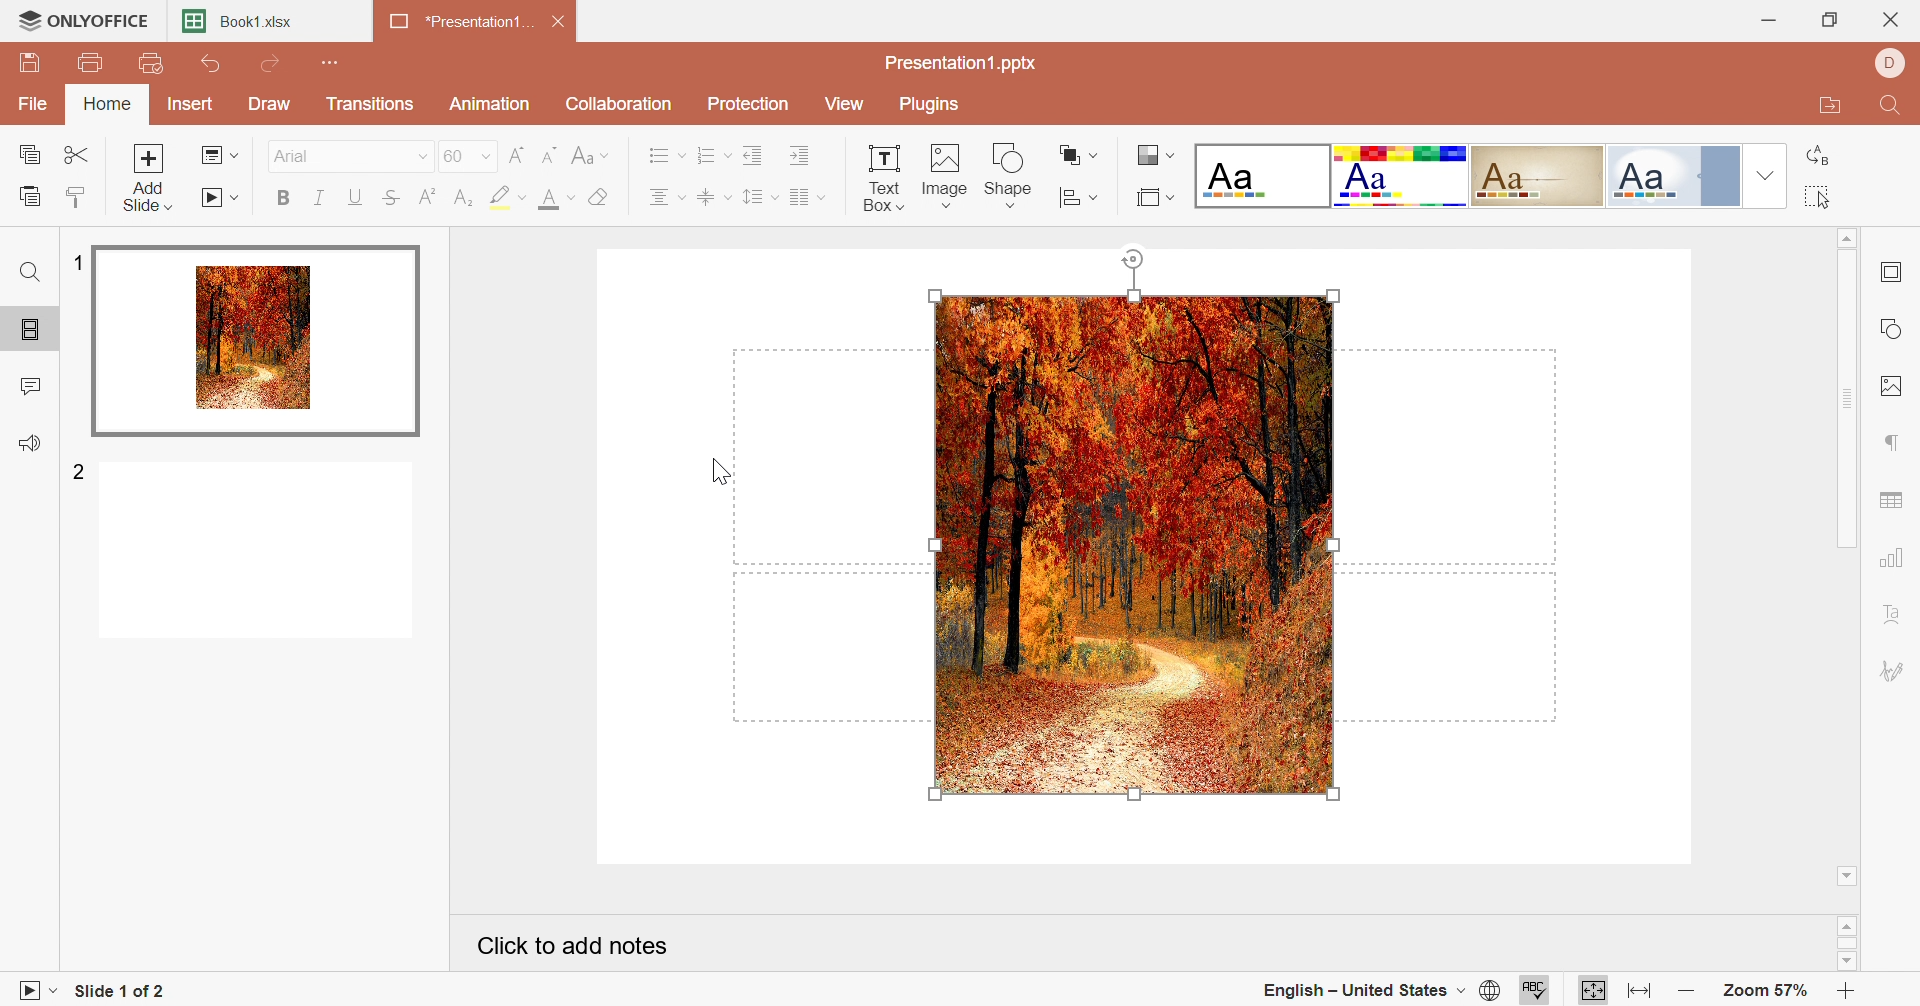 This screenshot has width=1920, height=1006. What do you see at coordinates (1889, 65) in the screenshot?
I see `Dell` at bounding box center [1889, 65].